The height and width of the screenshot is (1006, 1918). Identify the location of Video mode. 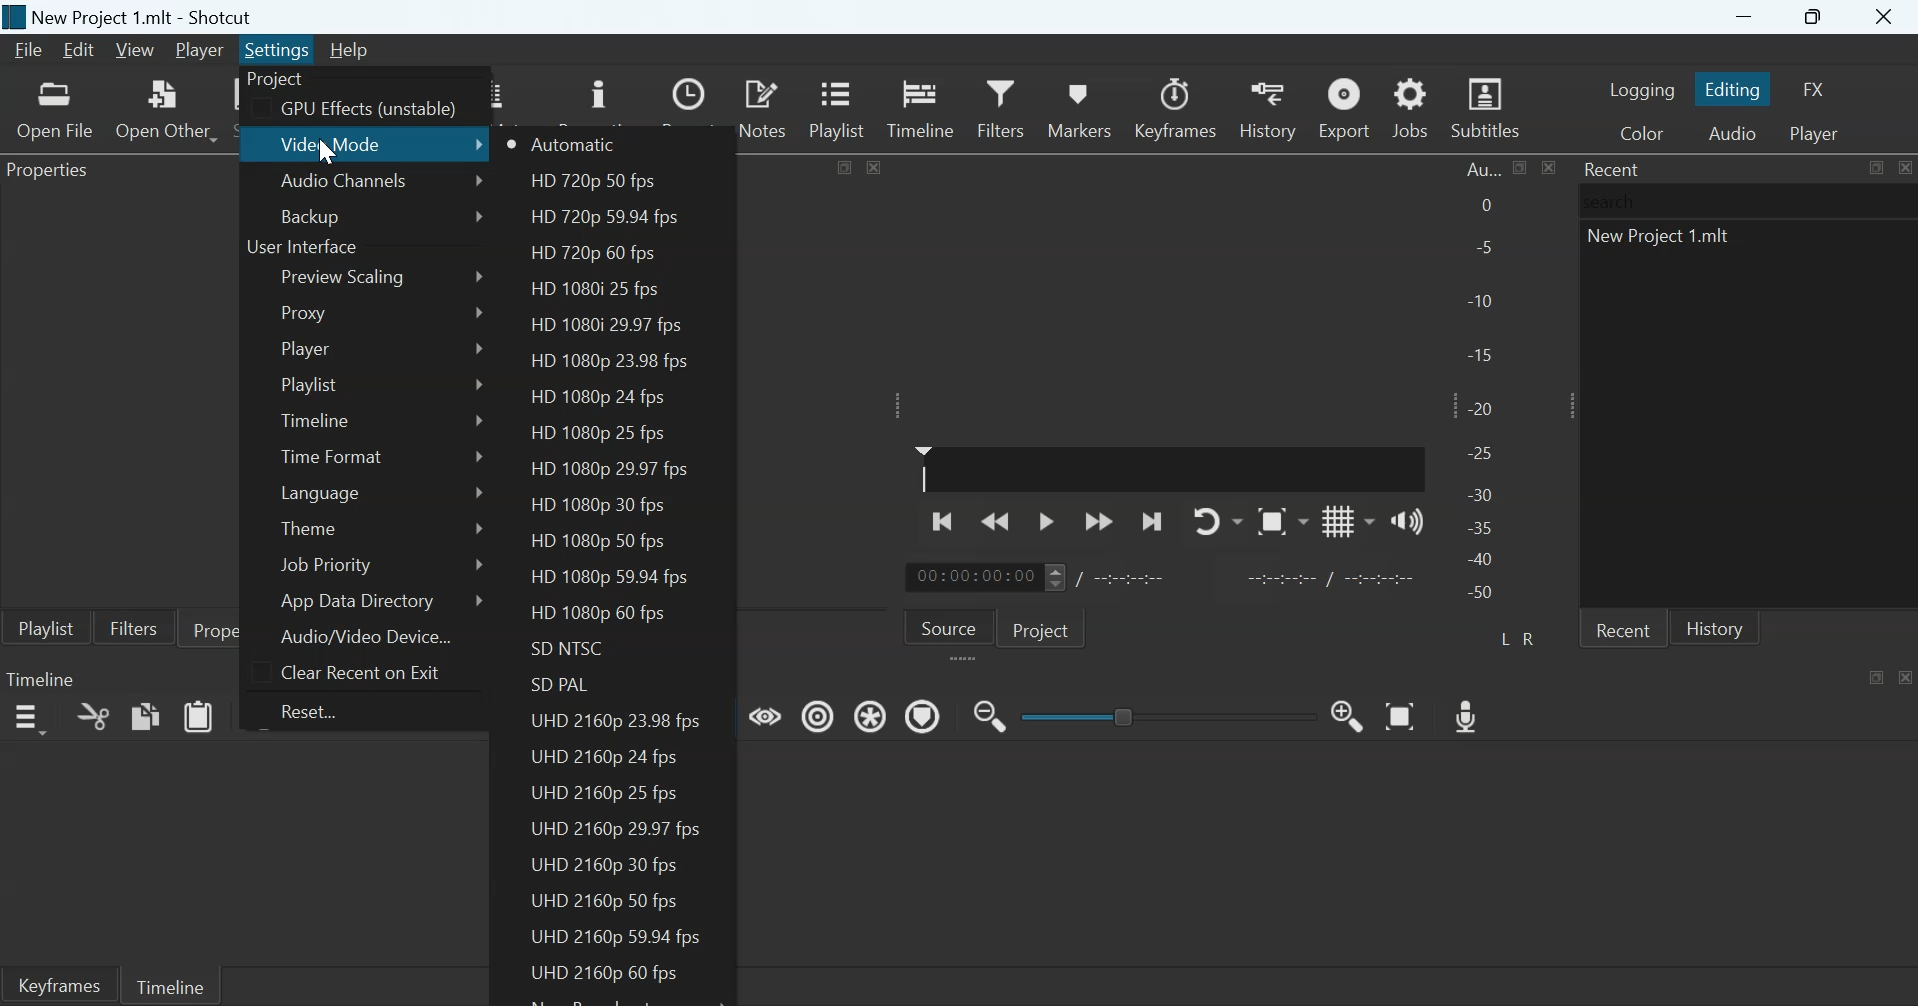
(335, 143).